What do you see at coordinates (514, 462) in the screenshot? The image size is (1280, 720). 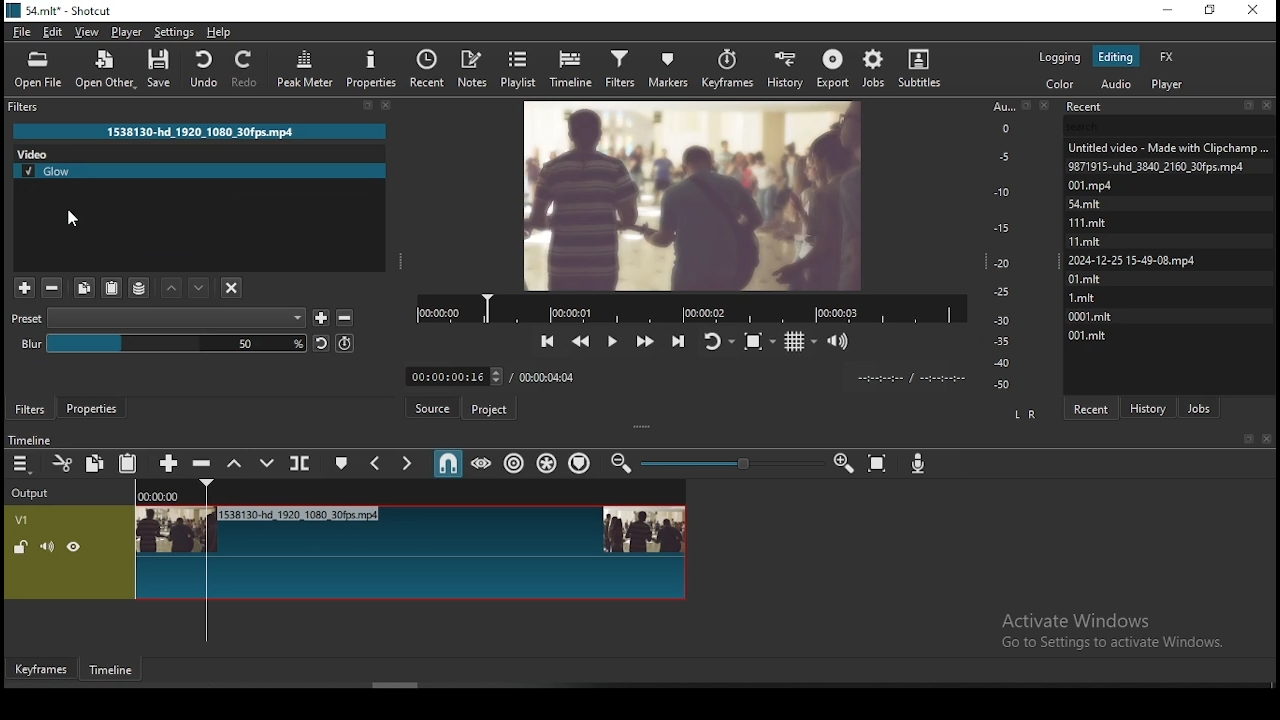 I see `ripple` at bounding box center [514, 462].